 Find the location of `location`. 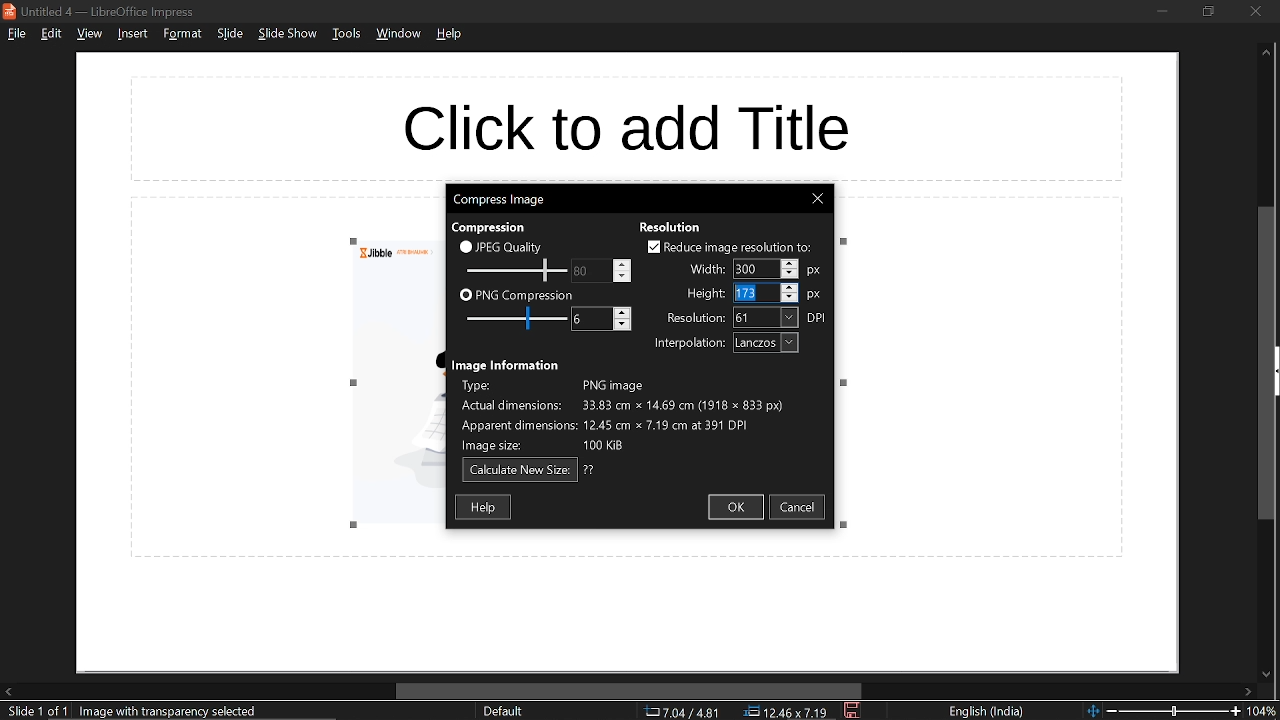

location is located at coordinates (789, 712).